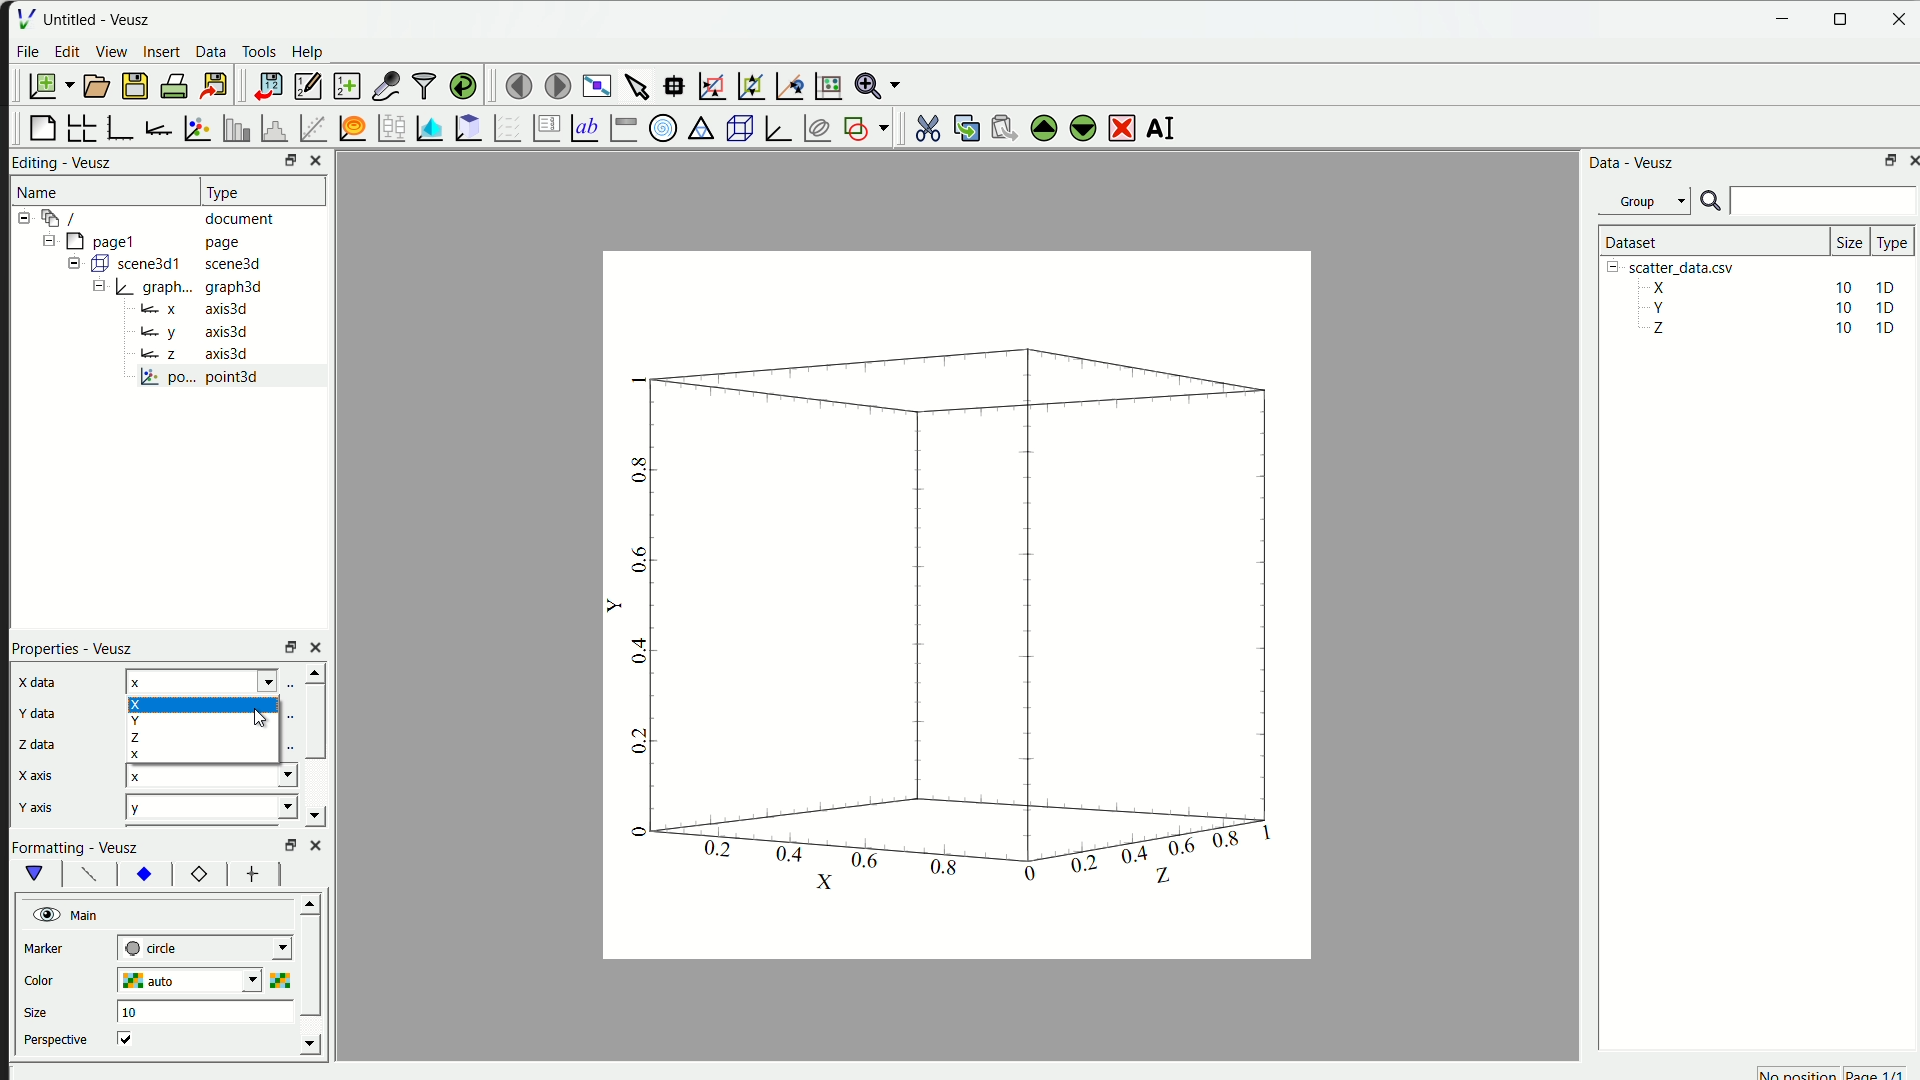 This screenshot has width=1920, height=1080. Describe the element at coordinates (230, 128) in the screenshot. I see `plot bar chart` at that location.